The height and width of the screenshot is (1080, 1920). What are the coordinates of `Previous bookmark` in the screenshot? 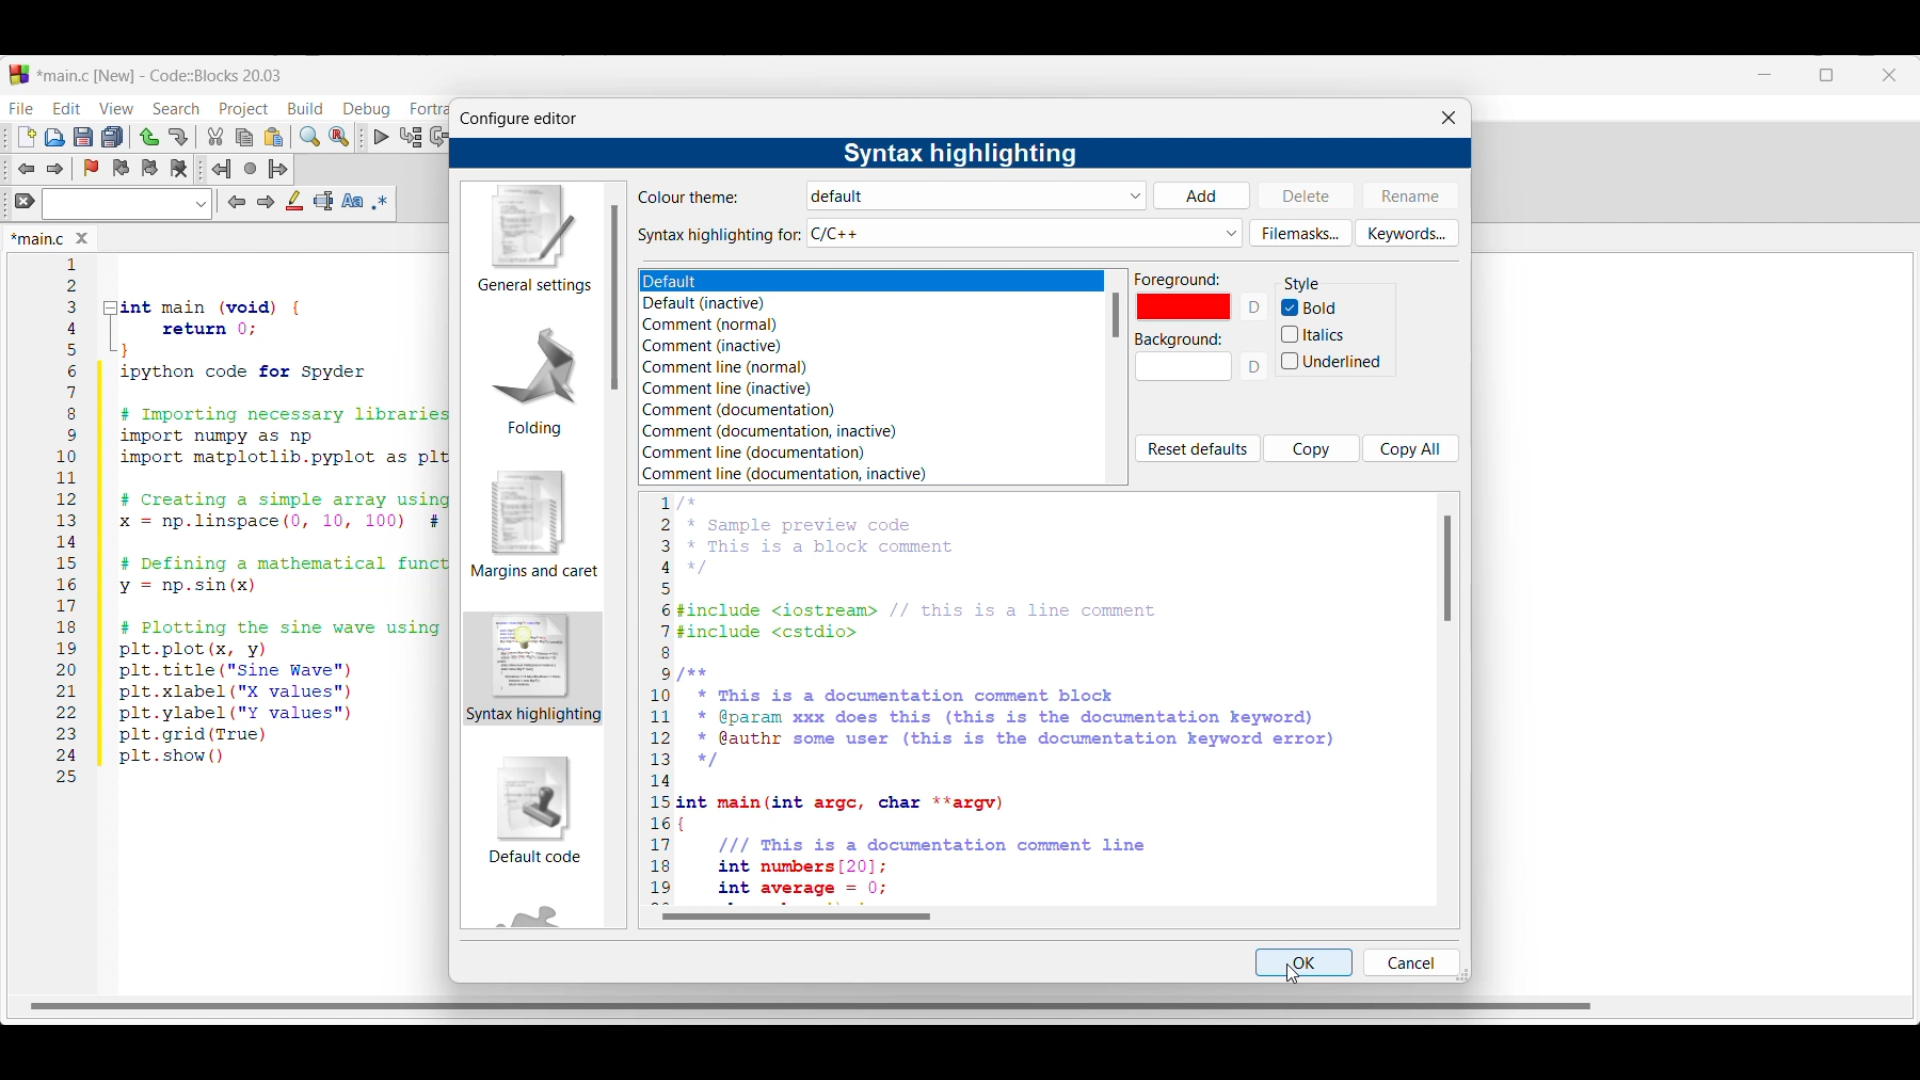 It's located at (120, 168).